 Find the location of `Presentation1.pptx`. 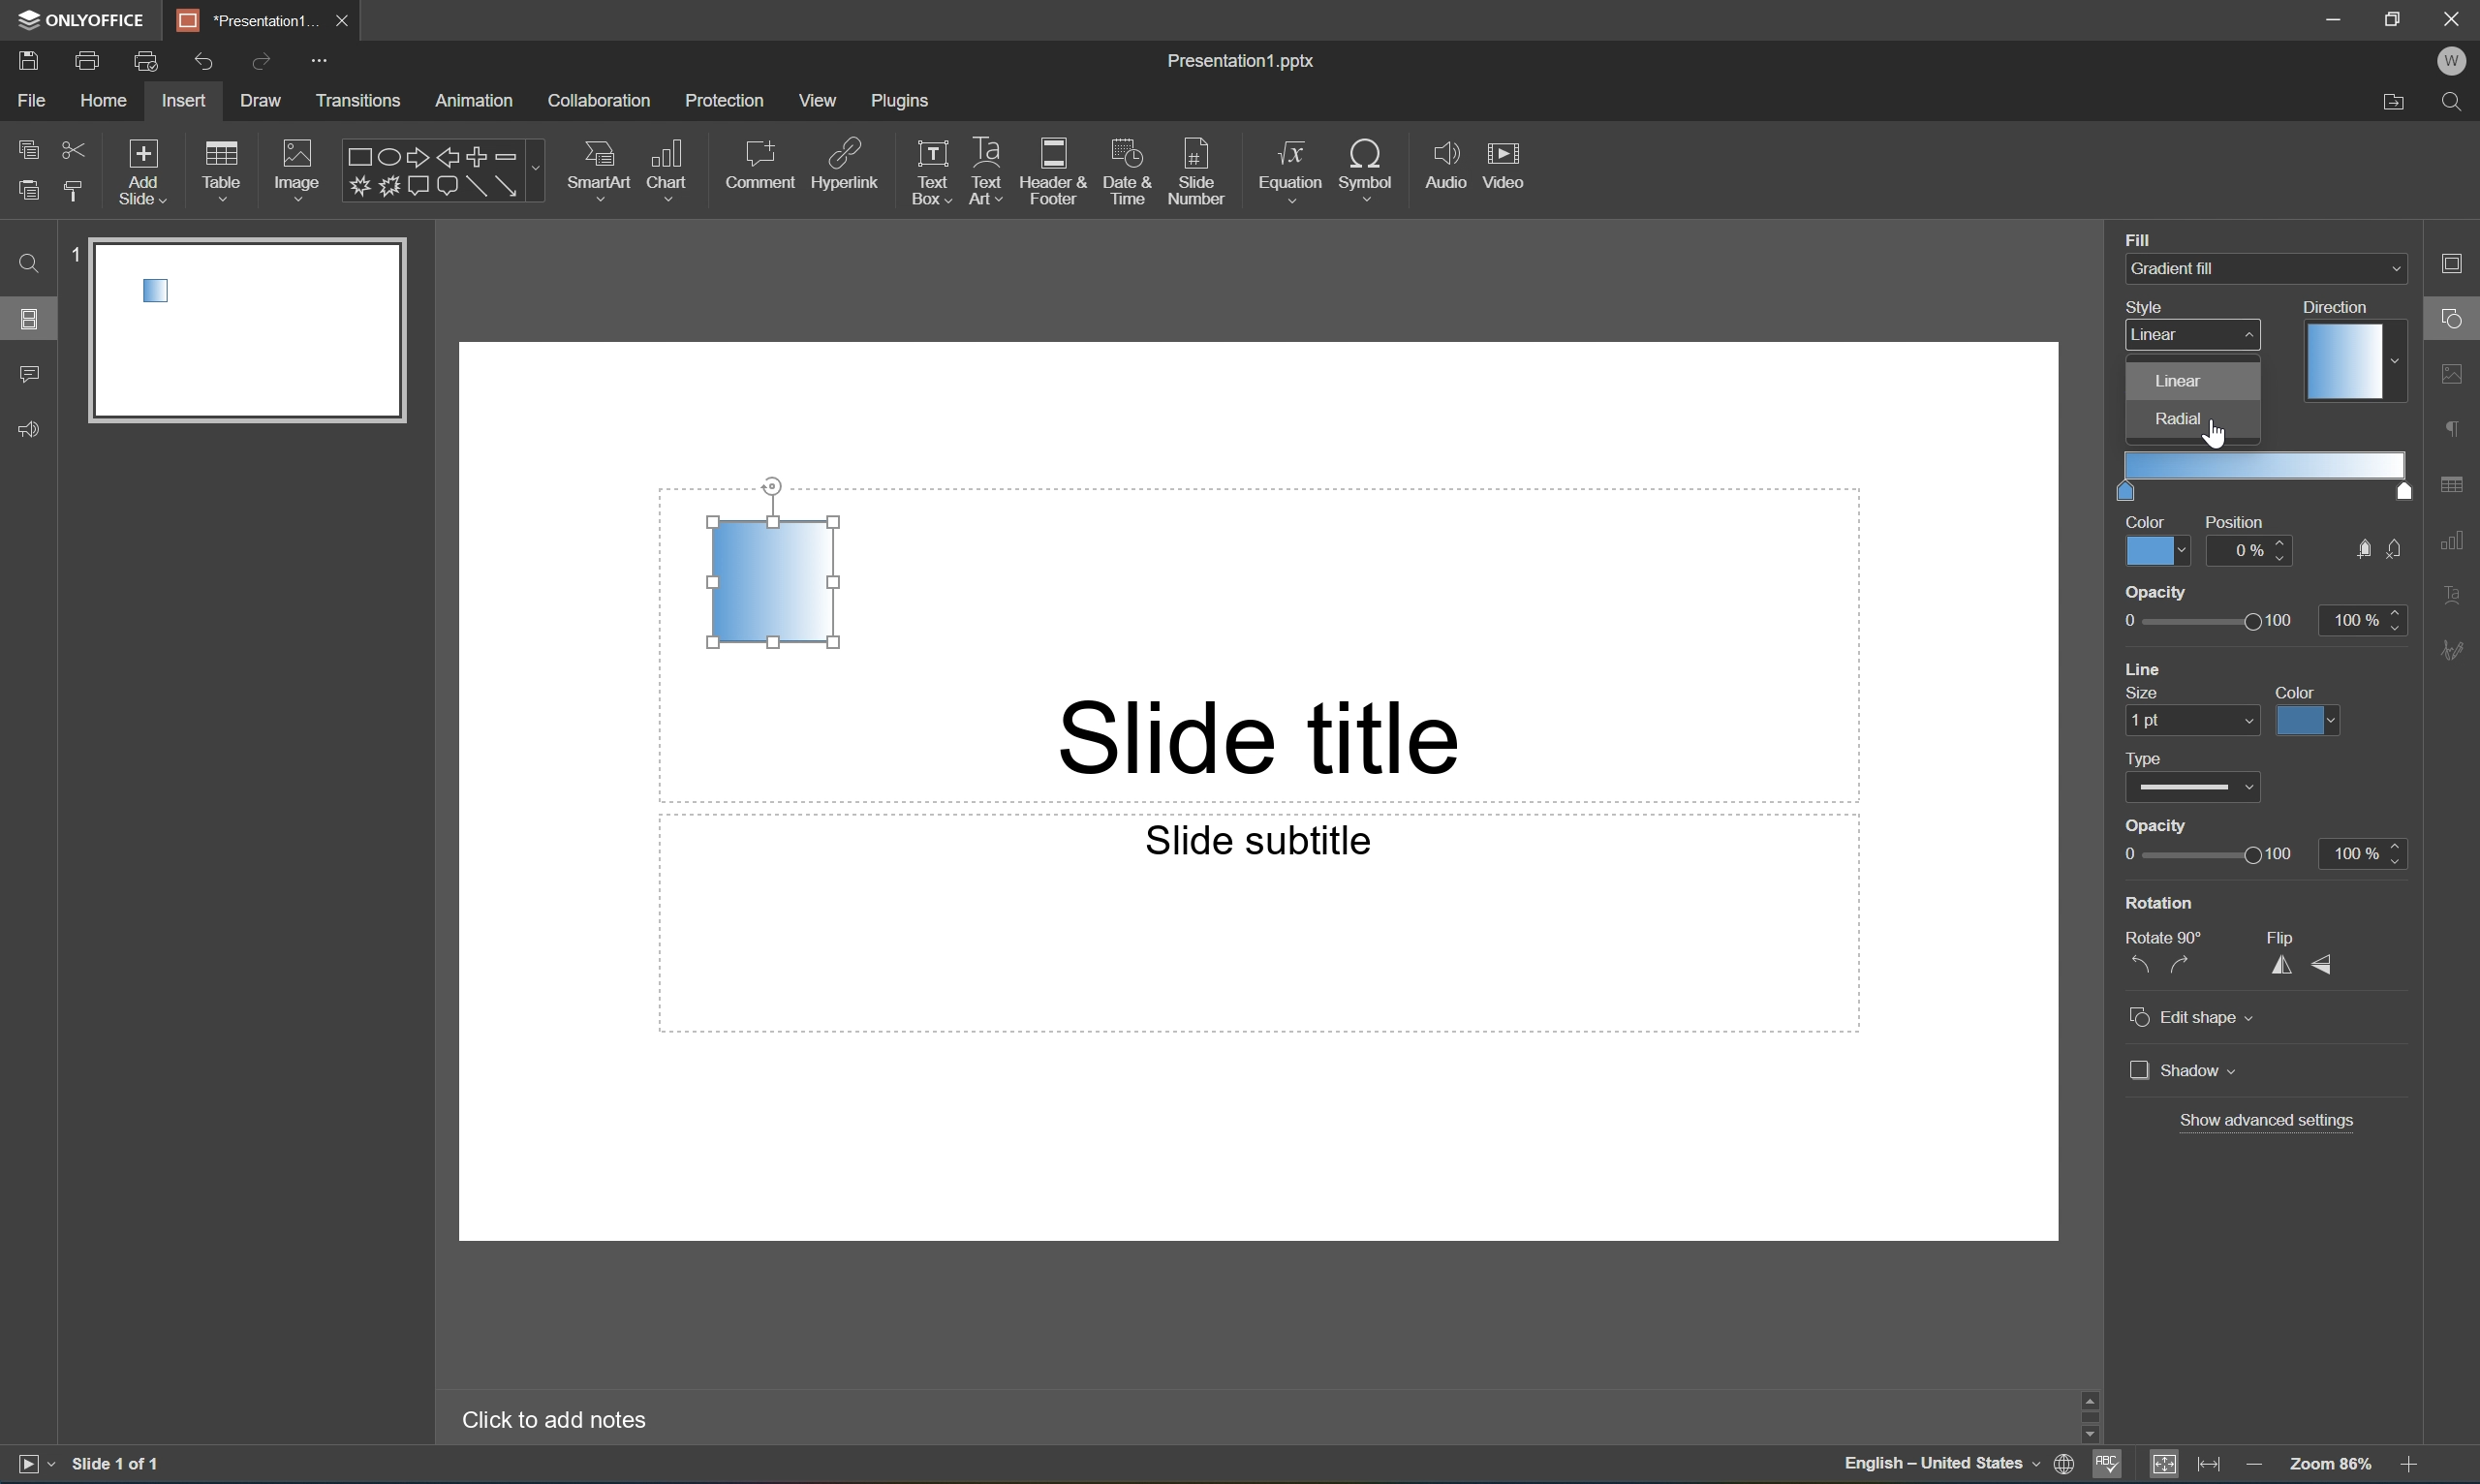

Presentation1.pptx is located at coordinates (1245, 64).